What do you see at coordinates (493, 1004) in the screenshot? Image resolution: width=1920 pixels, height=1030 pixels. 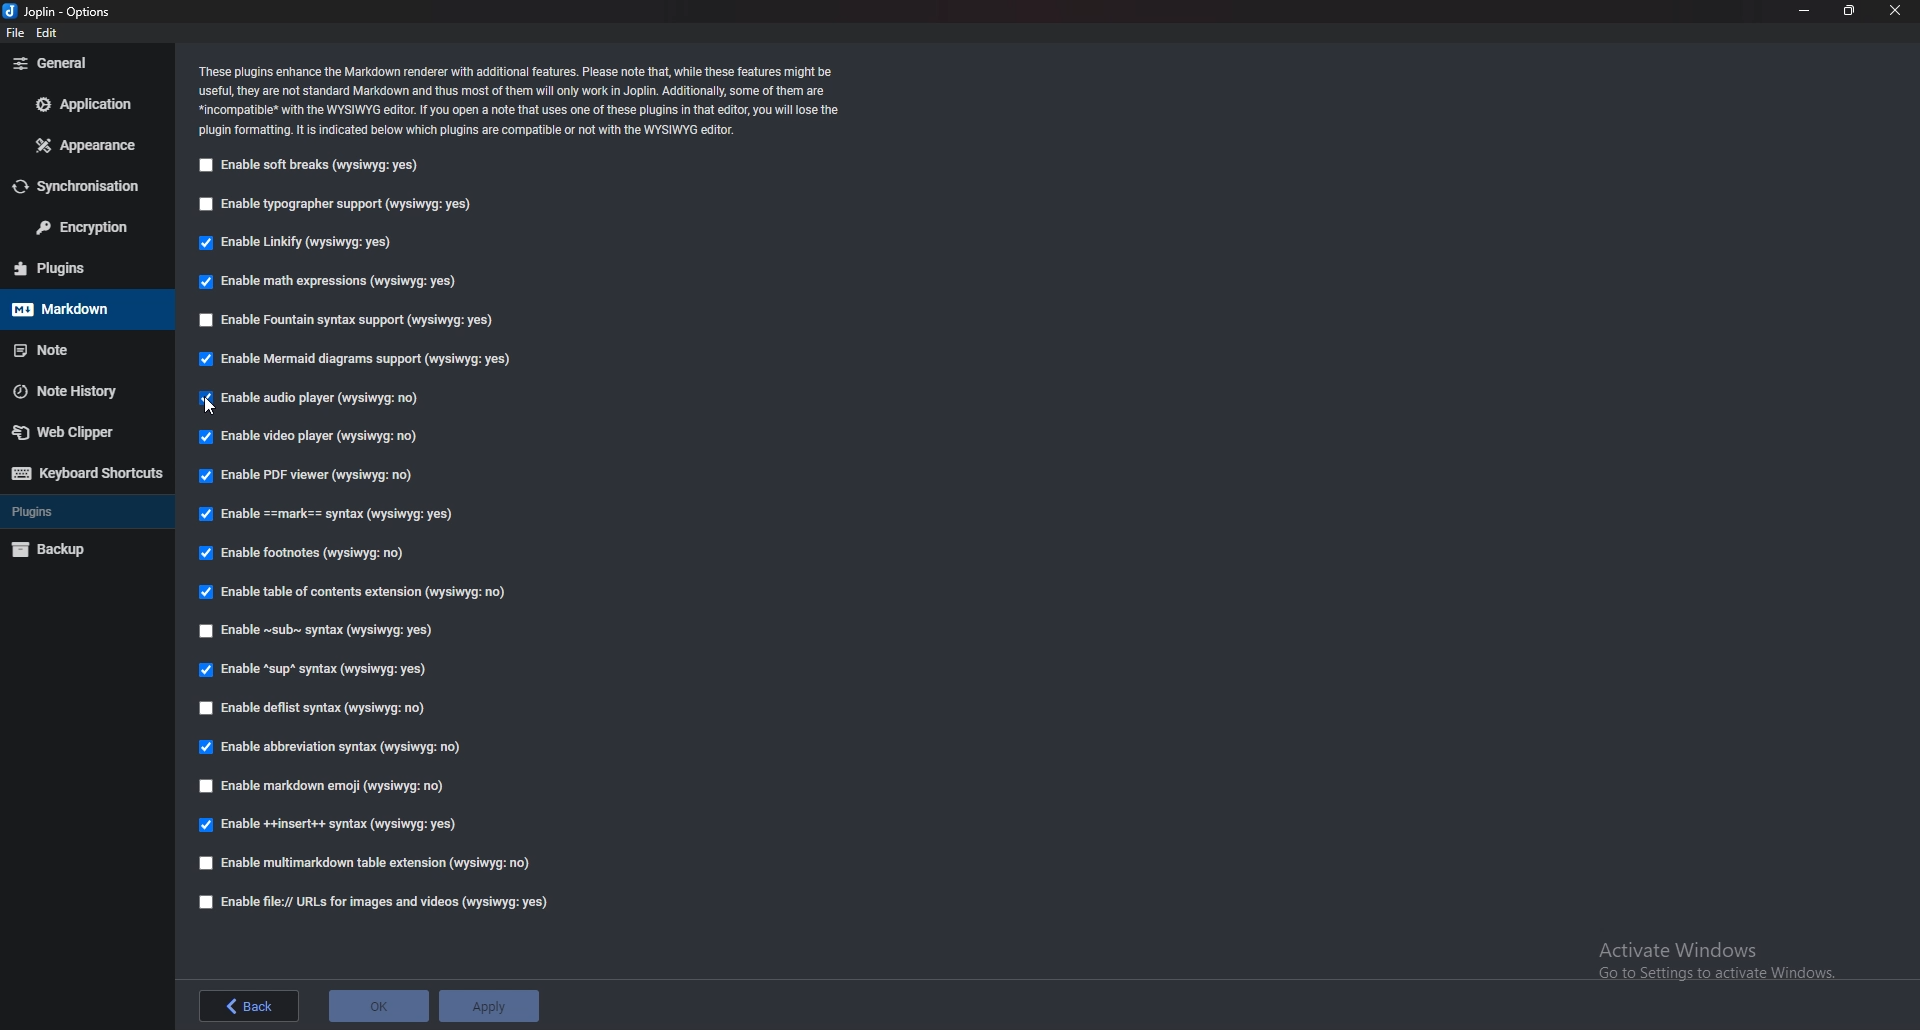 I see `apply` at bounding box center [493, 1004].